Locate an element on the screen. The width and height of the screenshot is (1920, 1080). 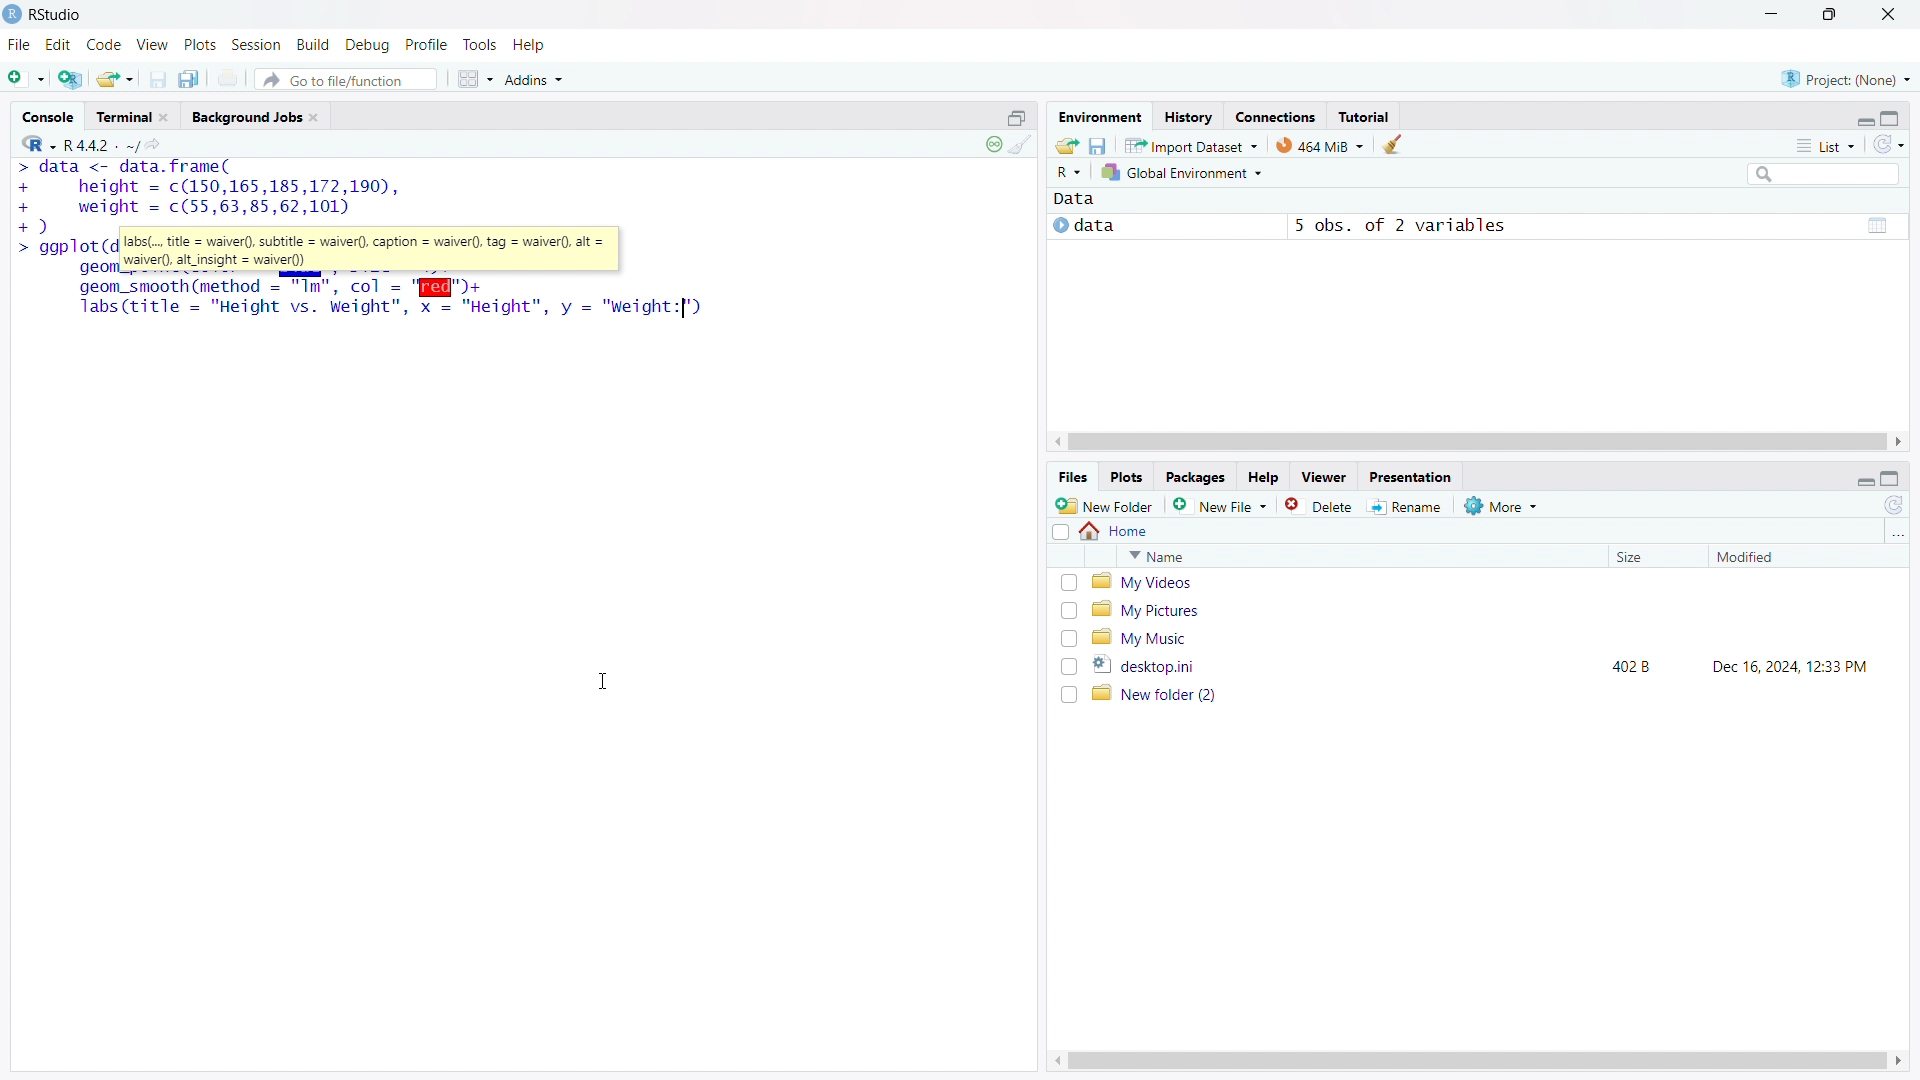
code is located at coordinates (104, 45).